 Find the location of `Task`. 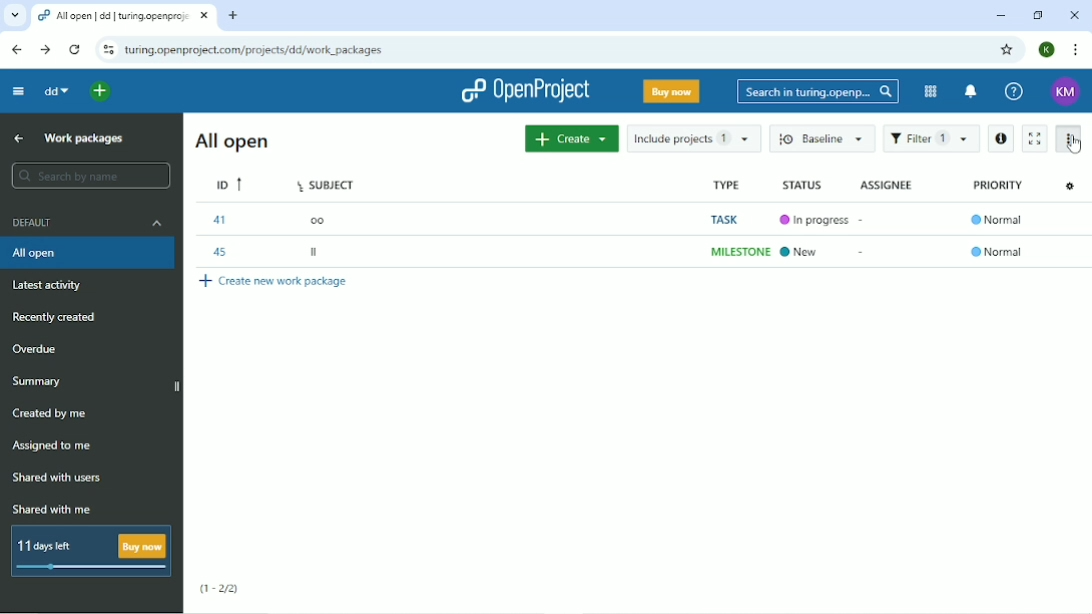

Task is located at coordinates (729, 219).